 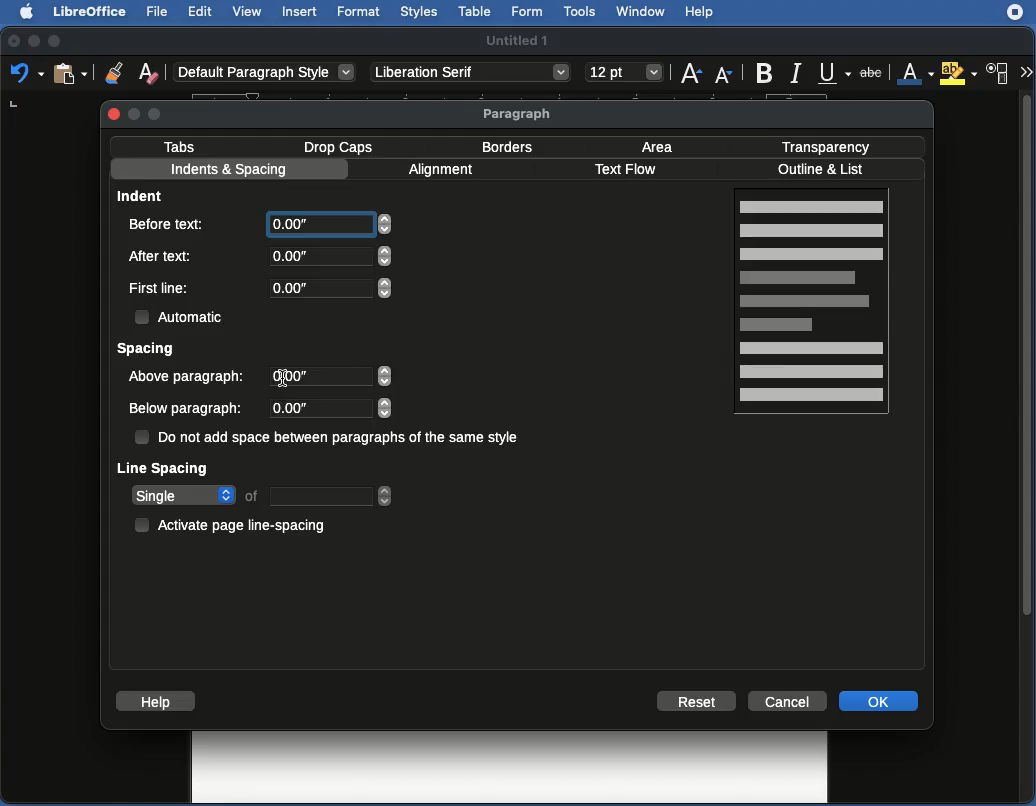 What do you see at coordinates (621, 72) in the screenshot?
I see `font size` at bounding box center [621, 72].